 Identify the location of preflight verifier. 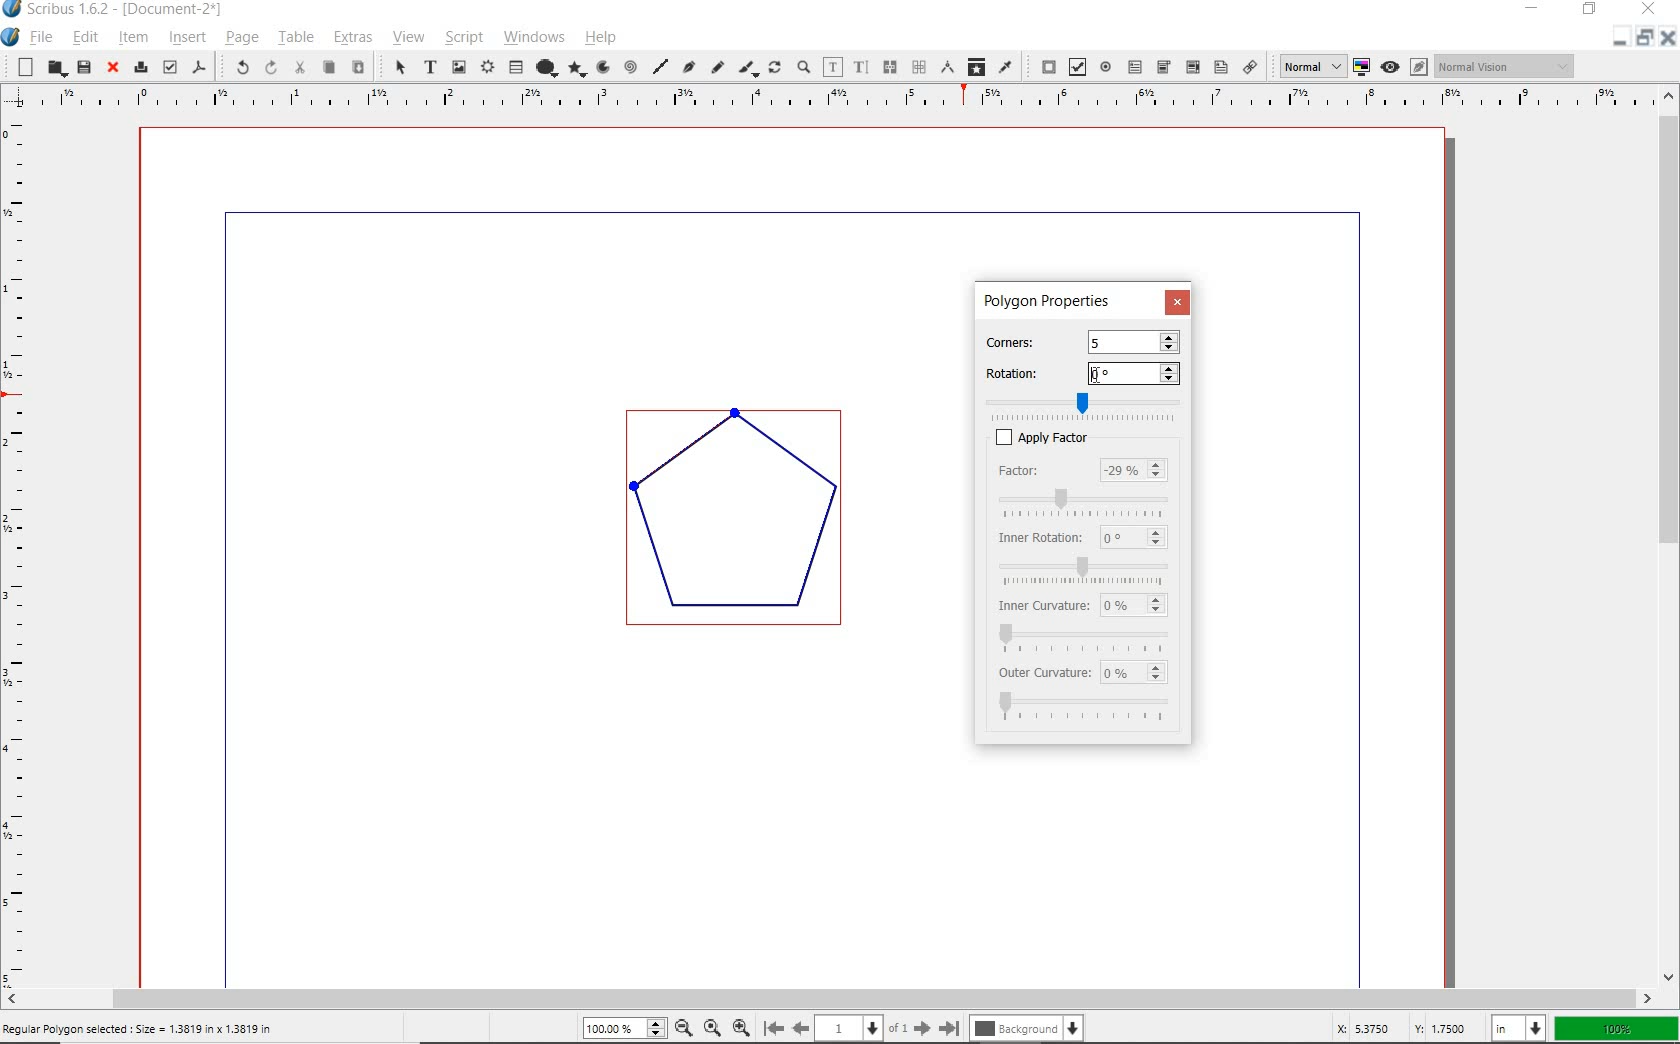
(169, 66).